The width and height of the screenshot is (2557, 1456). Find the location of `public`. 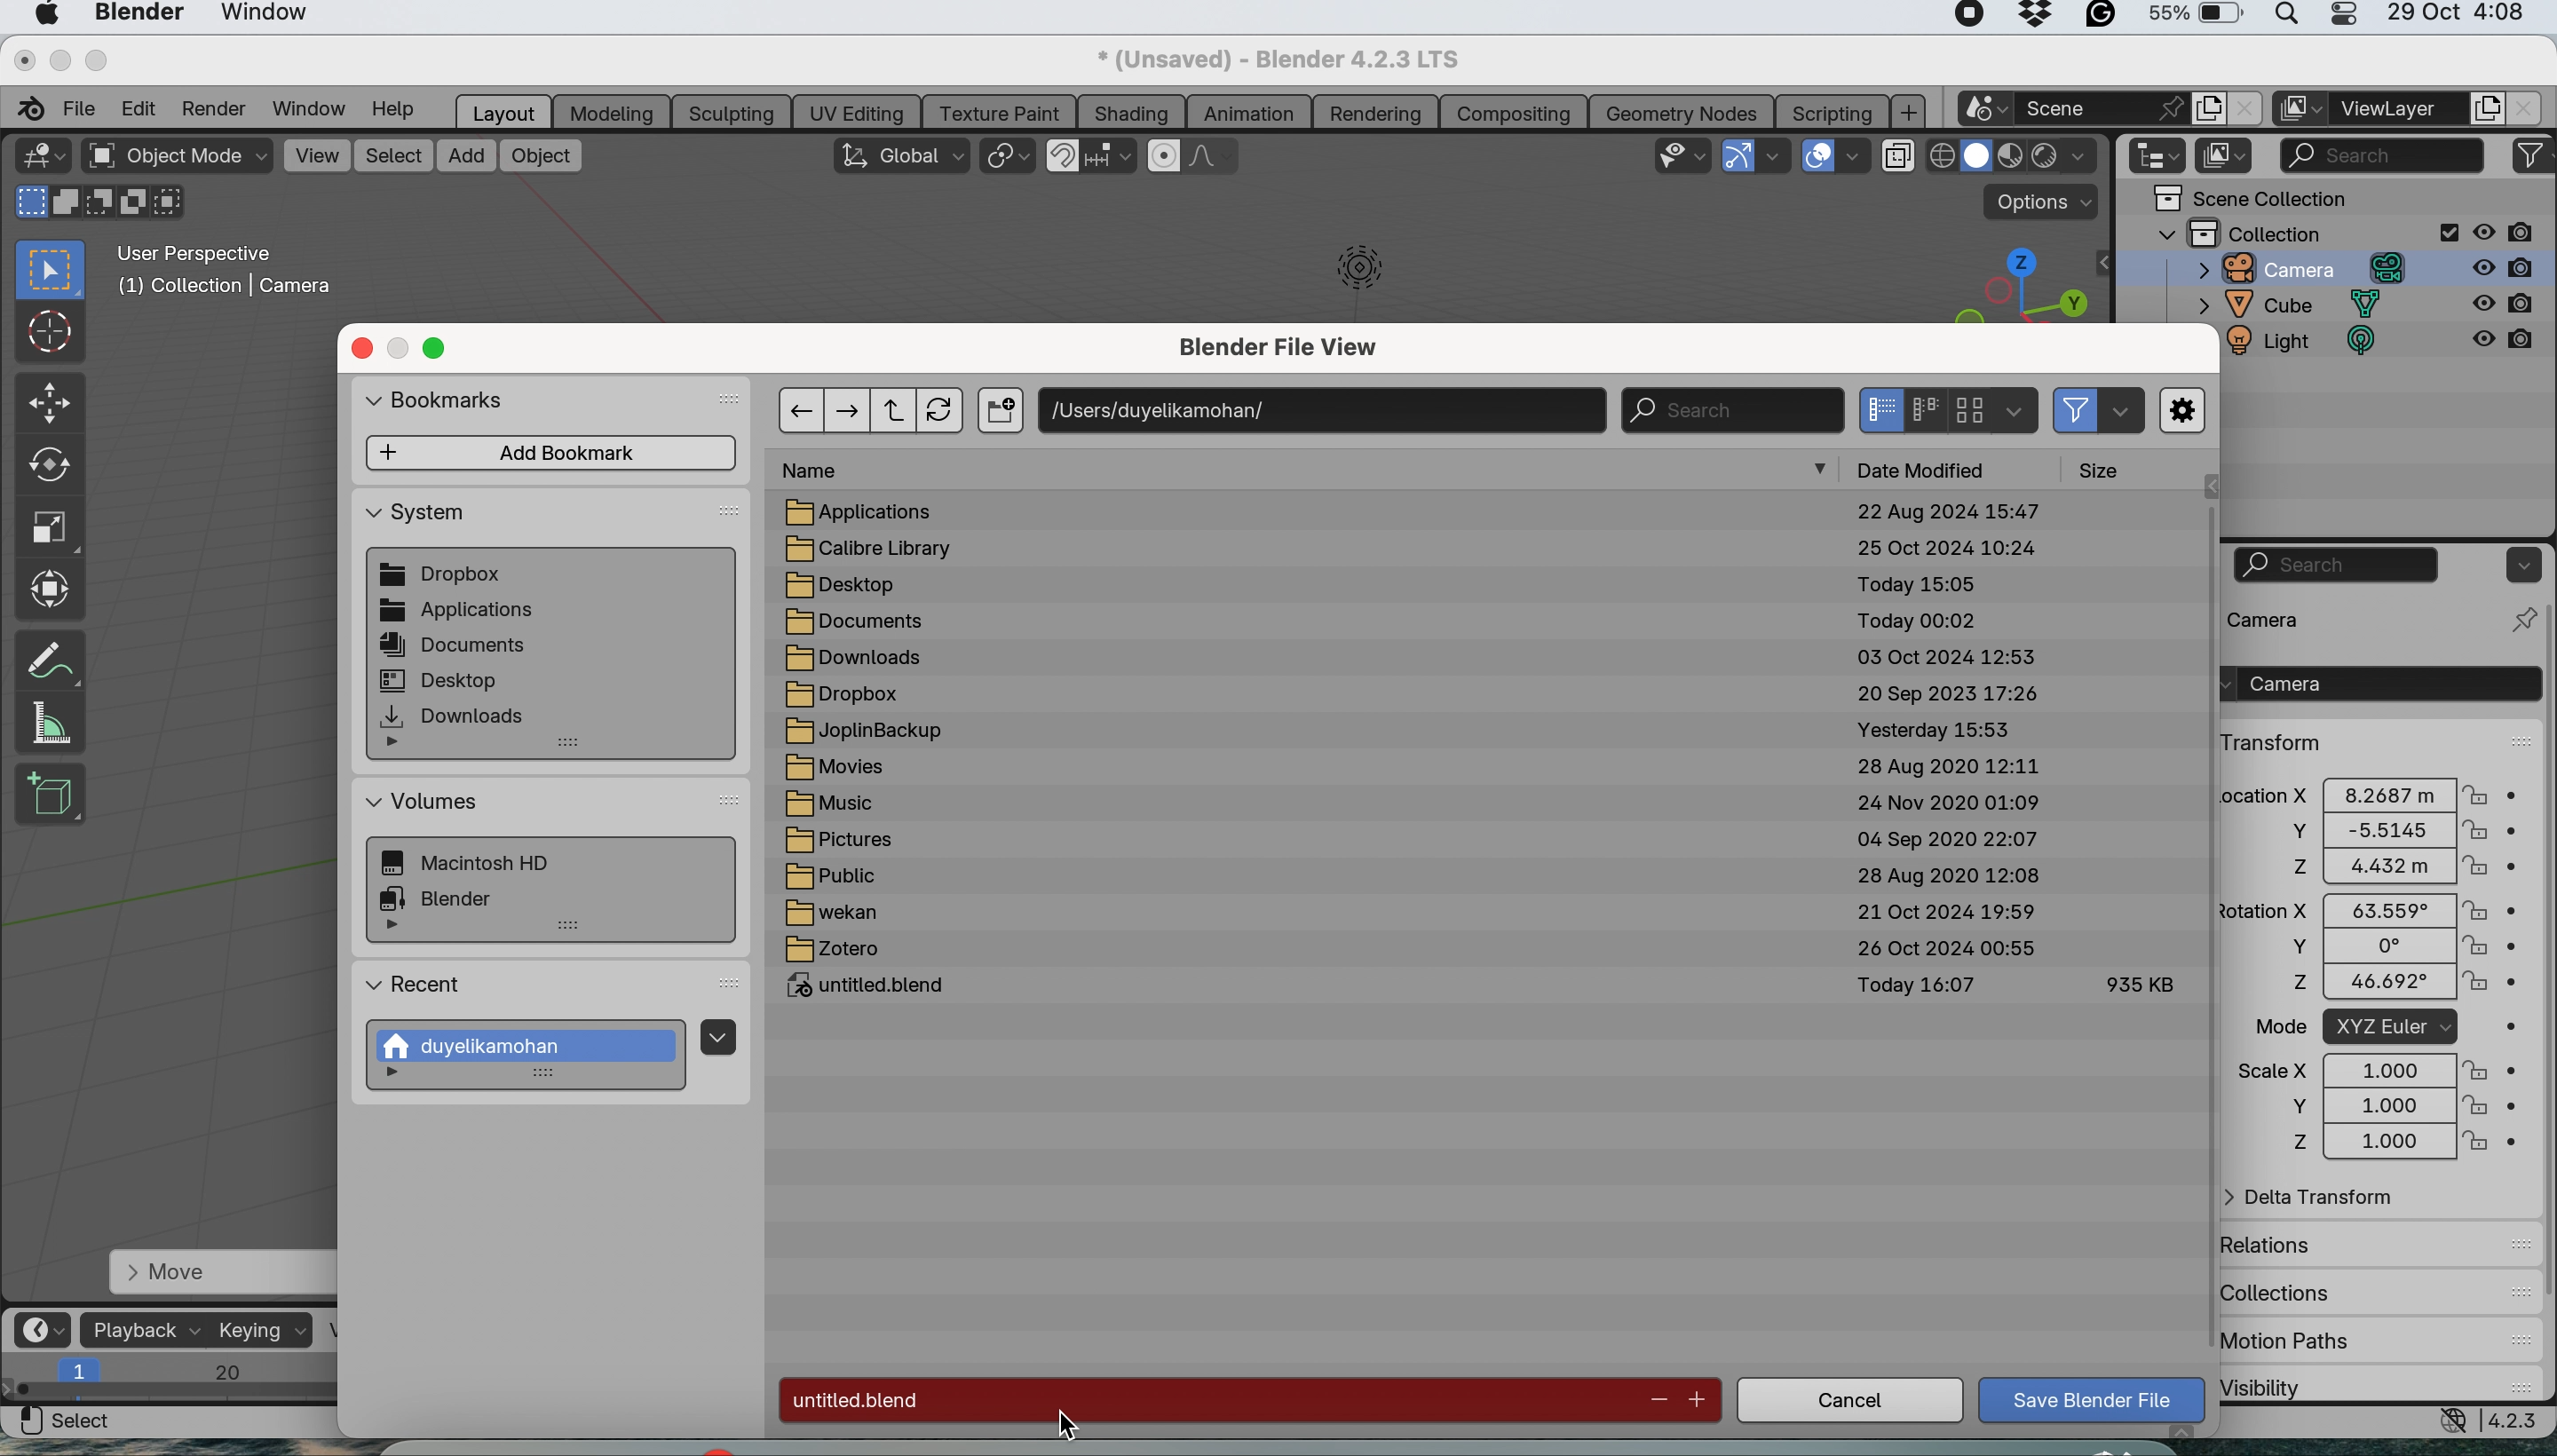

public is located at coordinates (834, 876).